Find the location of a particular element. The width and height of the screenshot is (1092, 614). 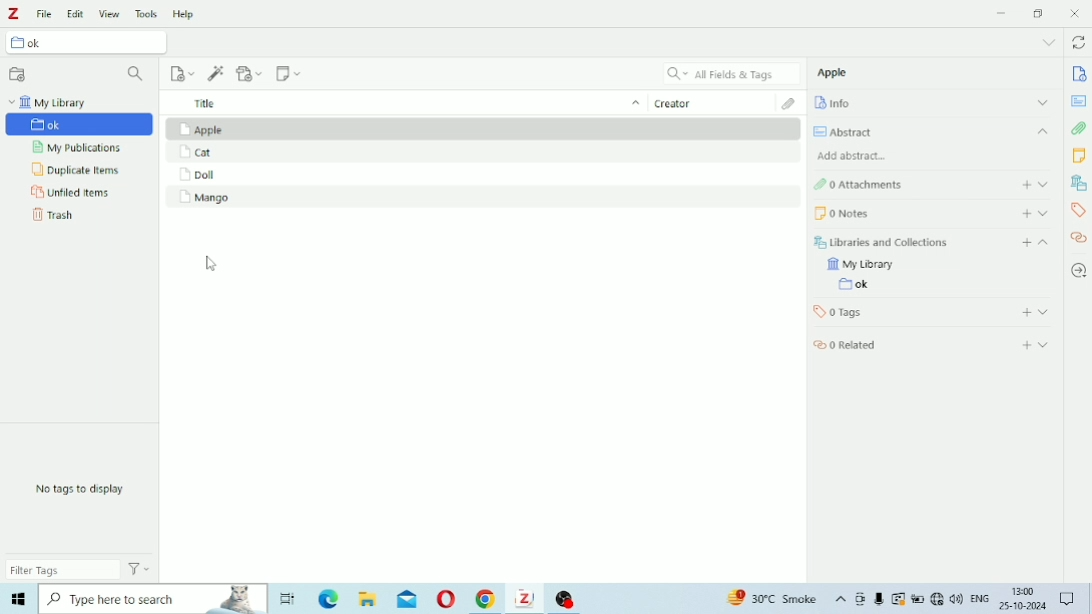

Tags is located at coordinates (1077, 209).